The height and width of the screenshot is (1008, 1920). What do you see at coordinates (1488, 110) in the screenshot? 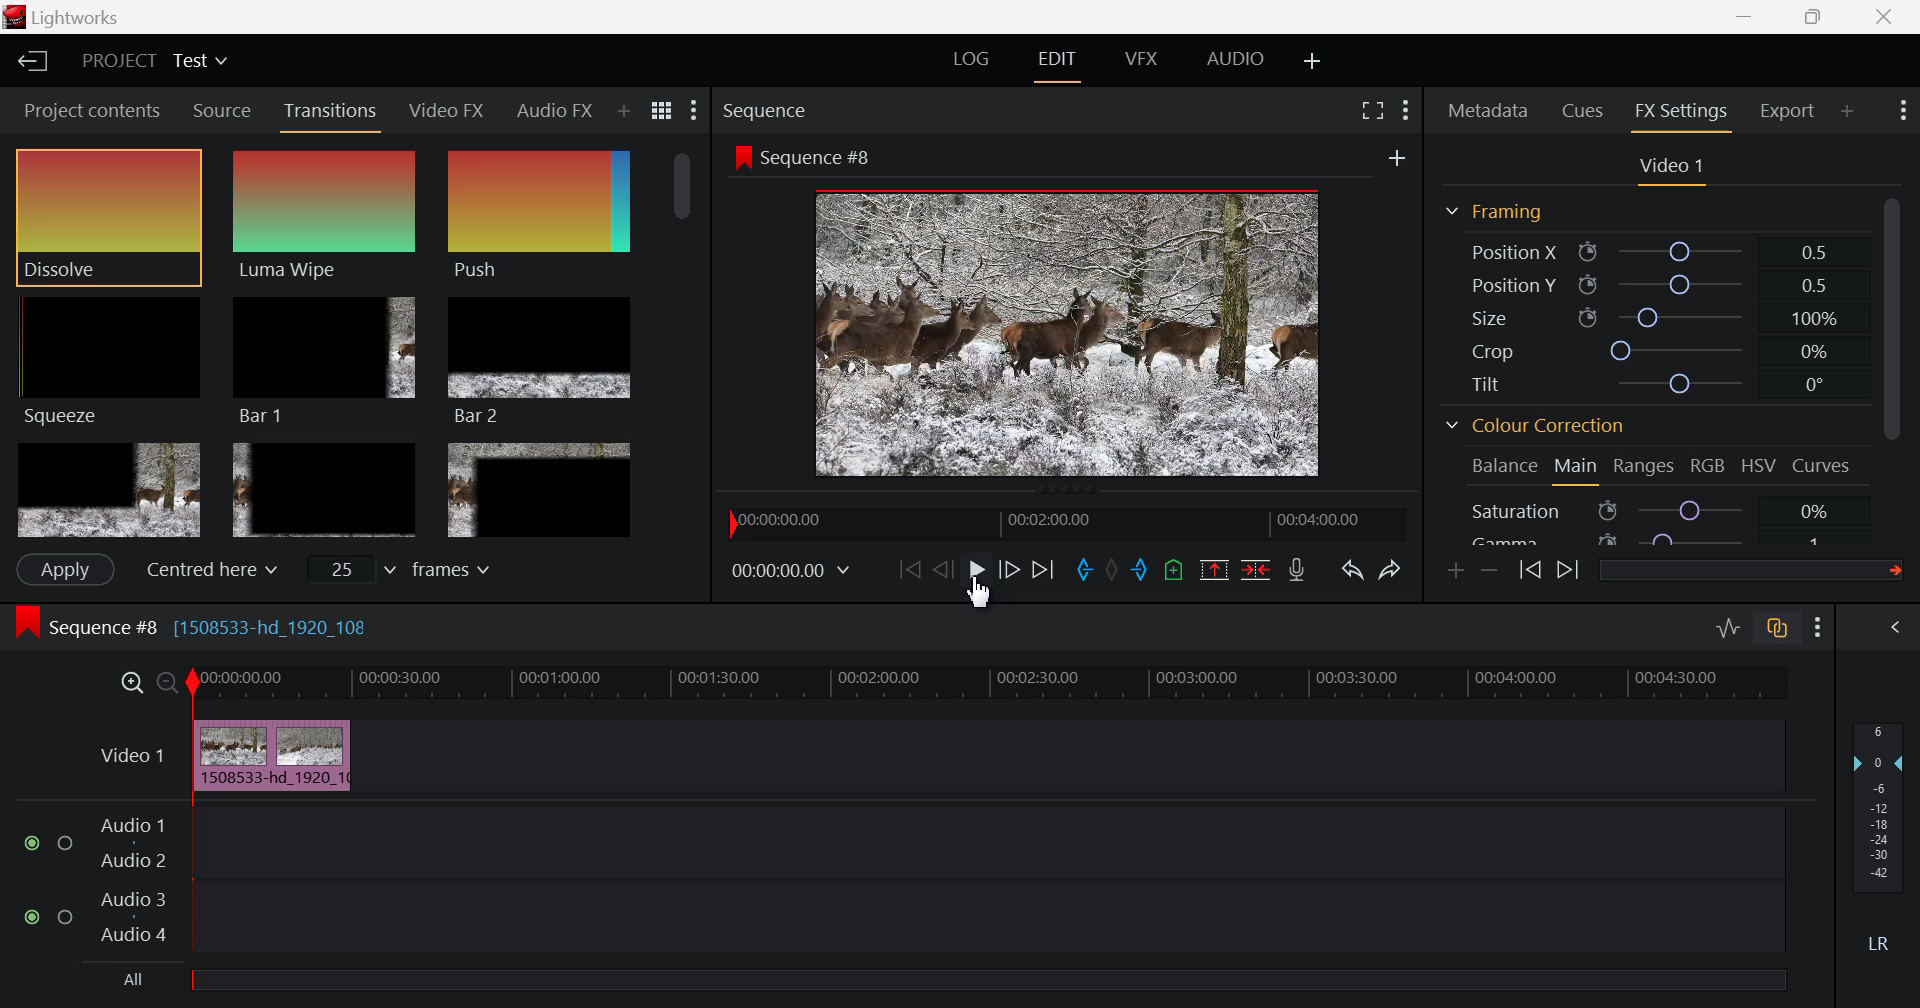
I see `Metadata Tab` at bounding box center [1488, 110].